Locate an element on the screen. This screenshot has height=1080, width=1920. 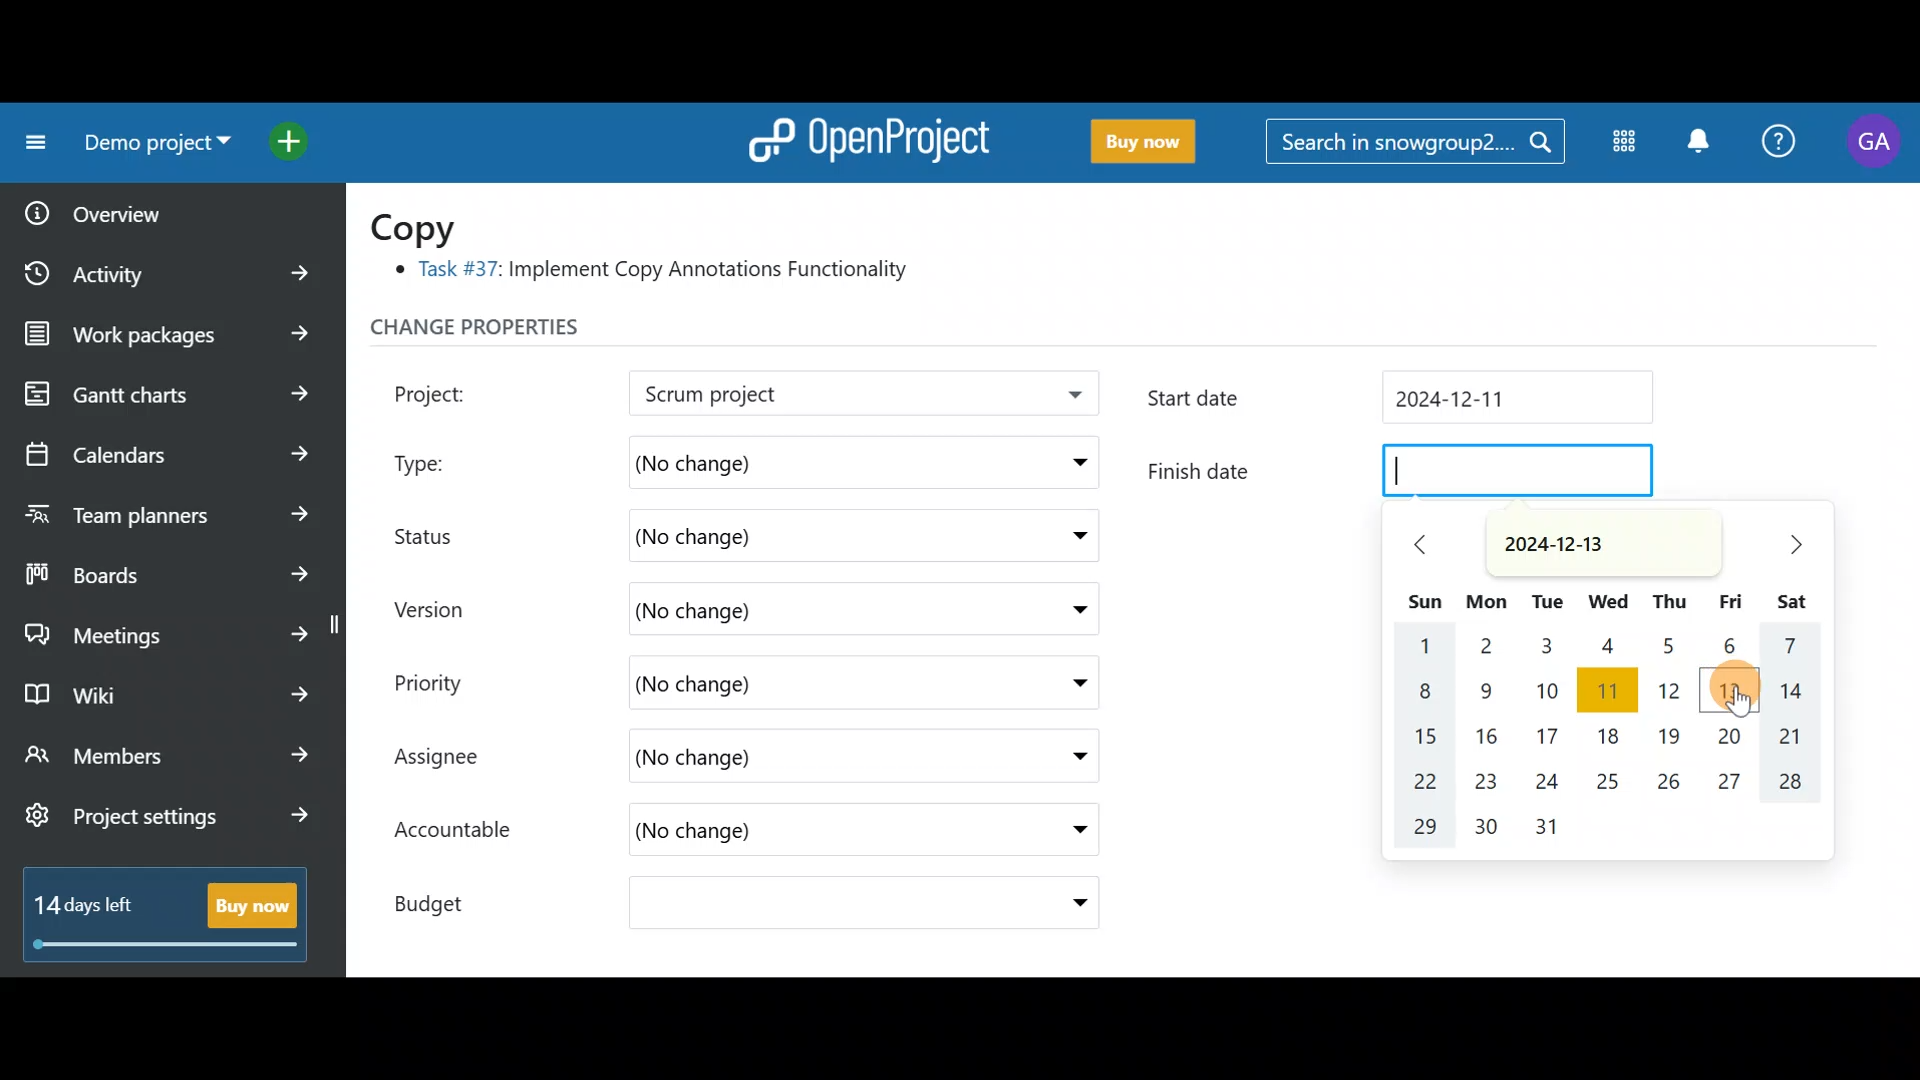
Collapse project menu is located at coordinates (31, 143).